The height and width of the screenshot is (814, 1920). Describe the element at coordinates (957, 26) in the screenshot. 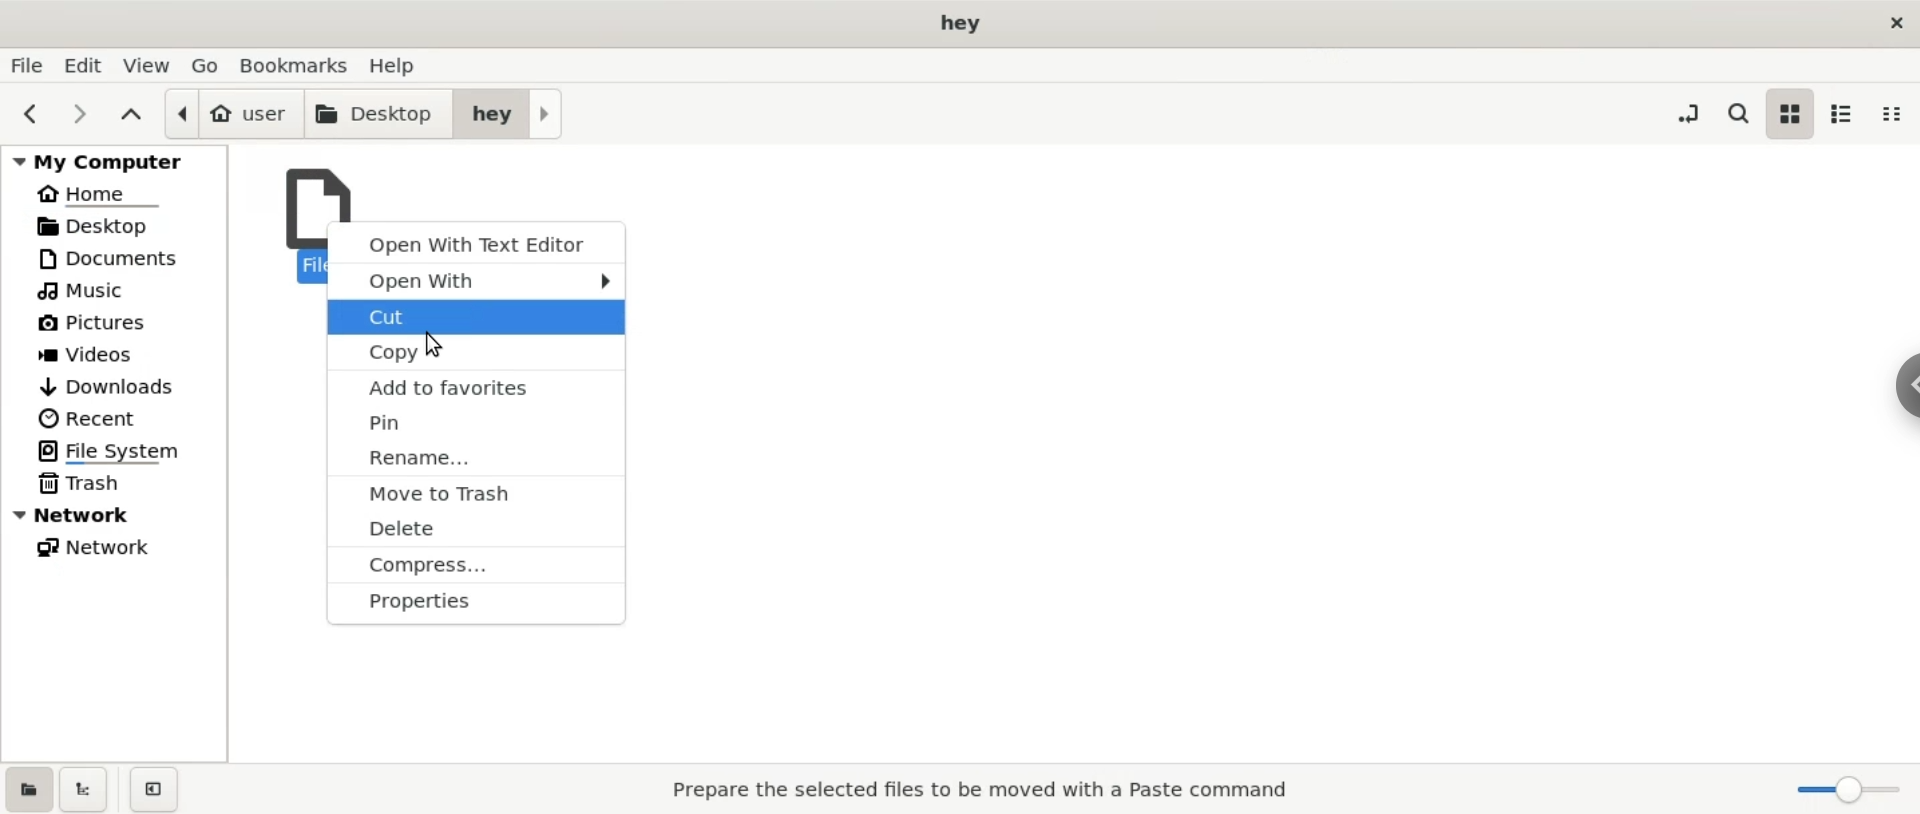

I see `title` at that location.